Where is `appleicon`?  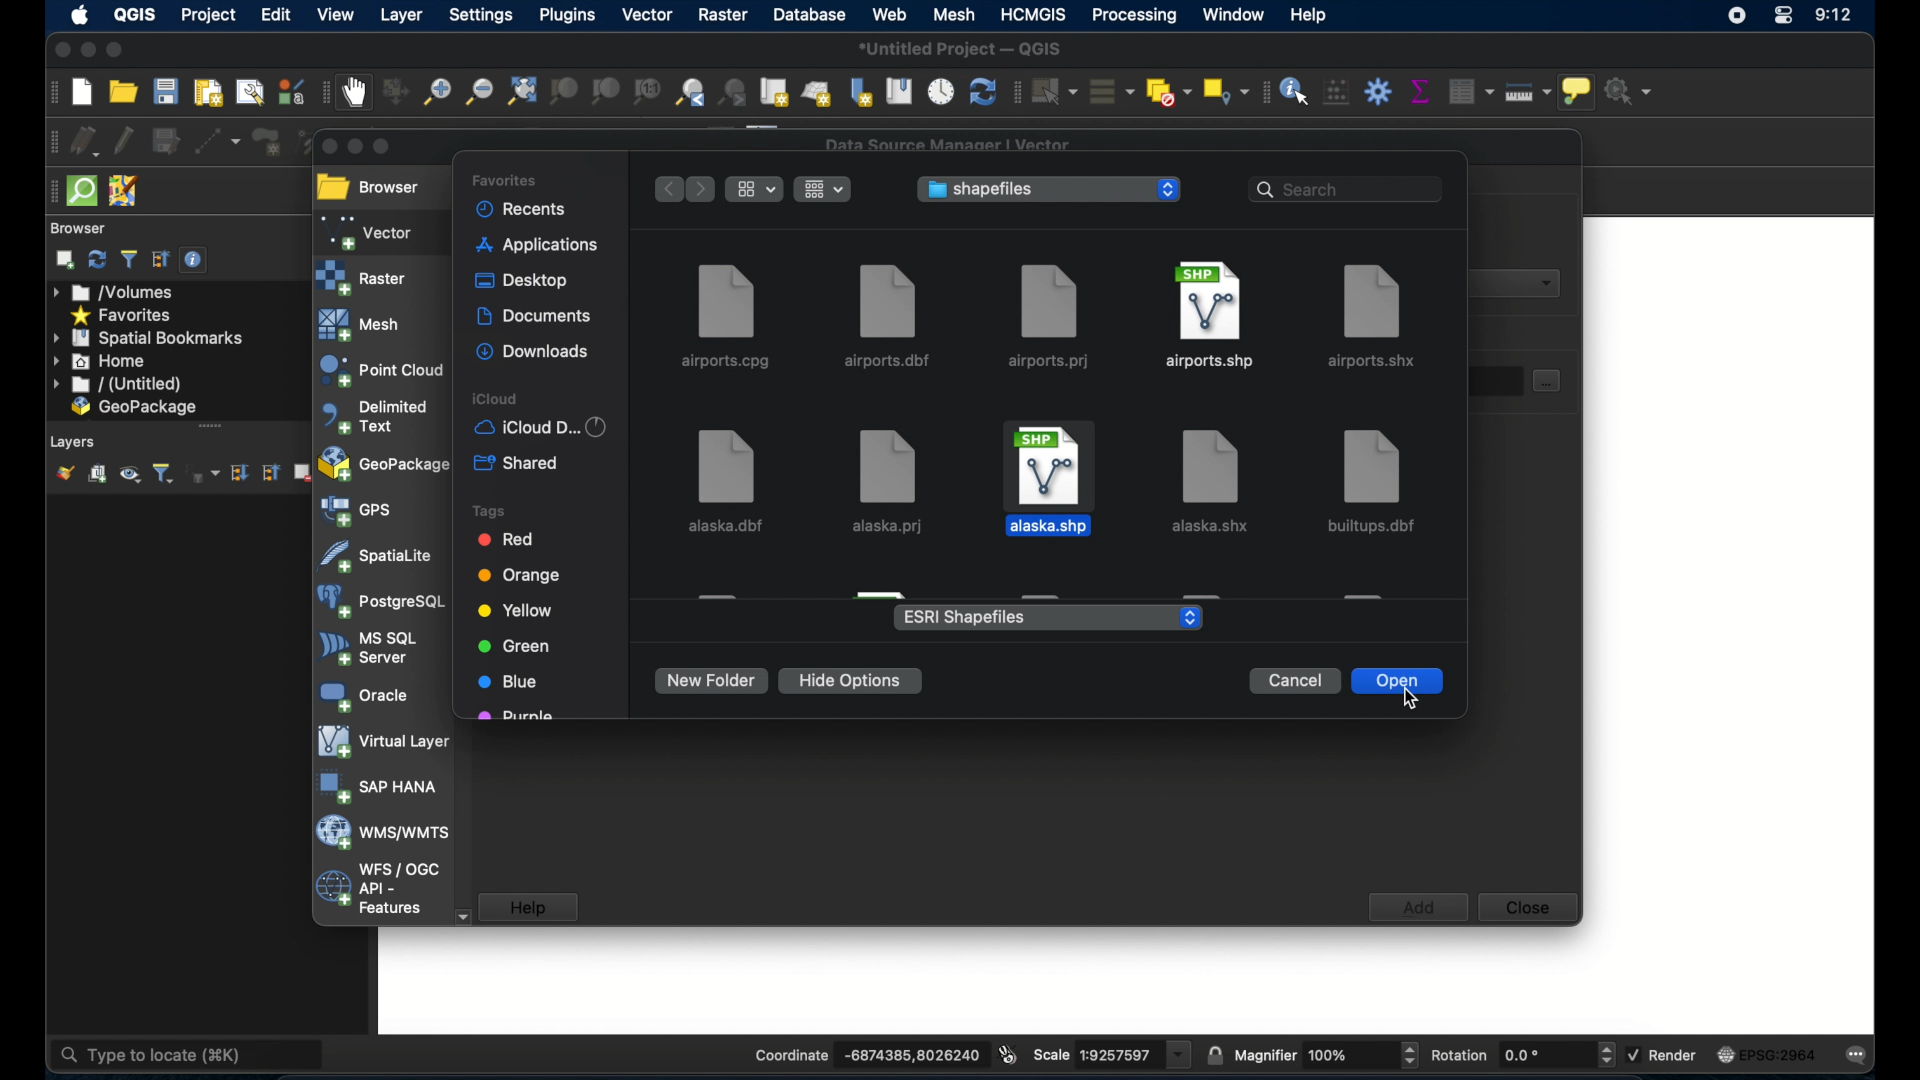
appleicon is located at coordinates (80, 16).